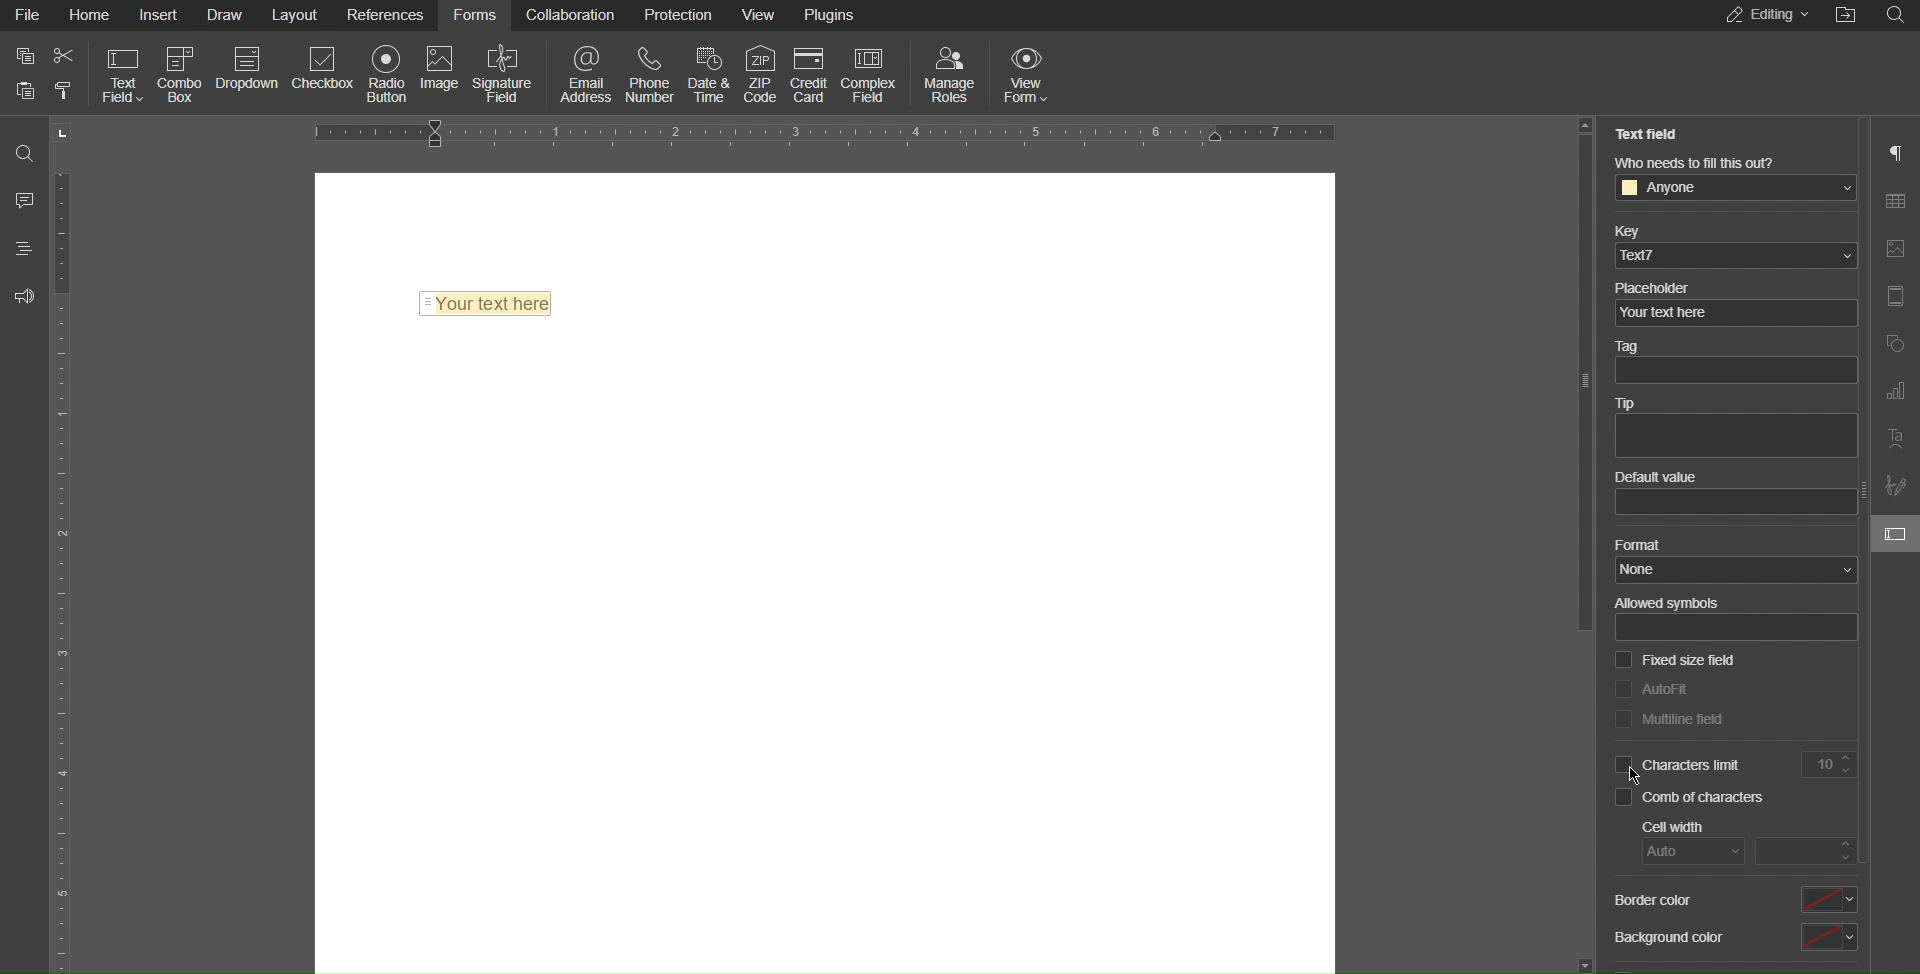  I want to click on Dropdown, so click(251, 72).